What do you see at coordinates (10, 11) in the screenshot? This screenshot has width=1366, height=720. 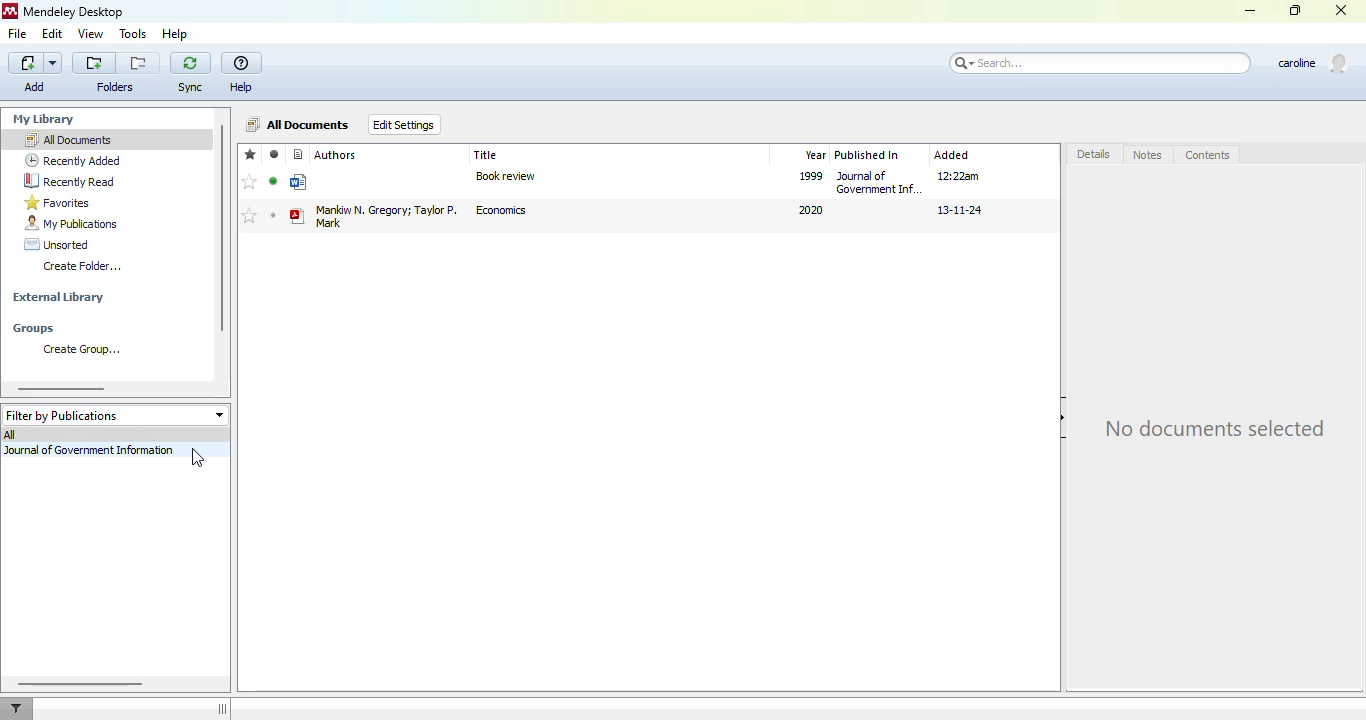 I see `logo` at bounding box center [10, 11].